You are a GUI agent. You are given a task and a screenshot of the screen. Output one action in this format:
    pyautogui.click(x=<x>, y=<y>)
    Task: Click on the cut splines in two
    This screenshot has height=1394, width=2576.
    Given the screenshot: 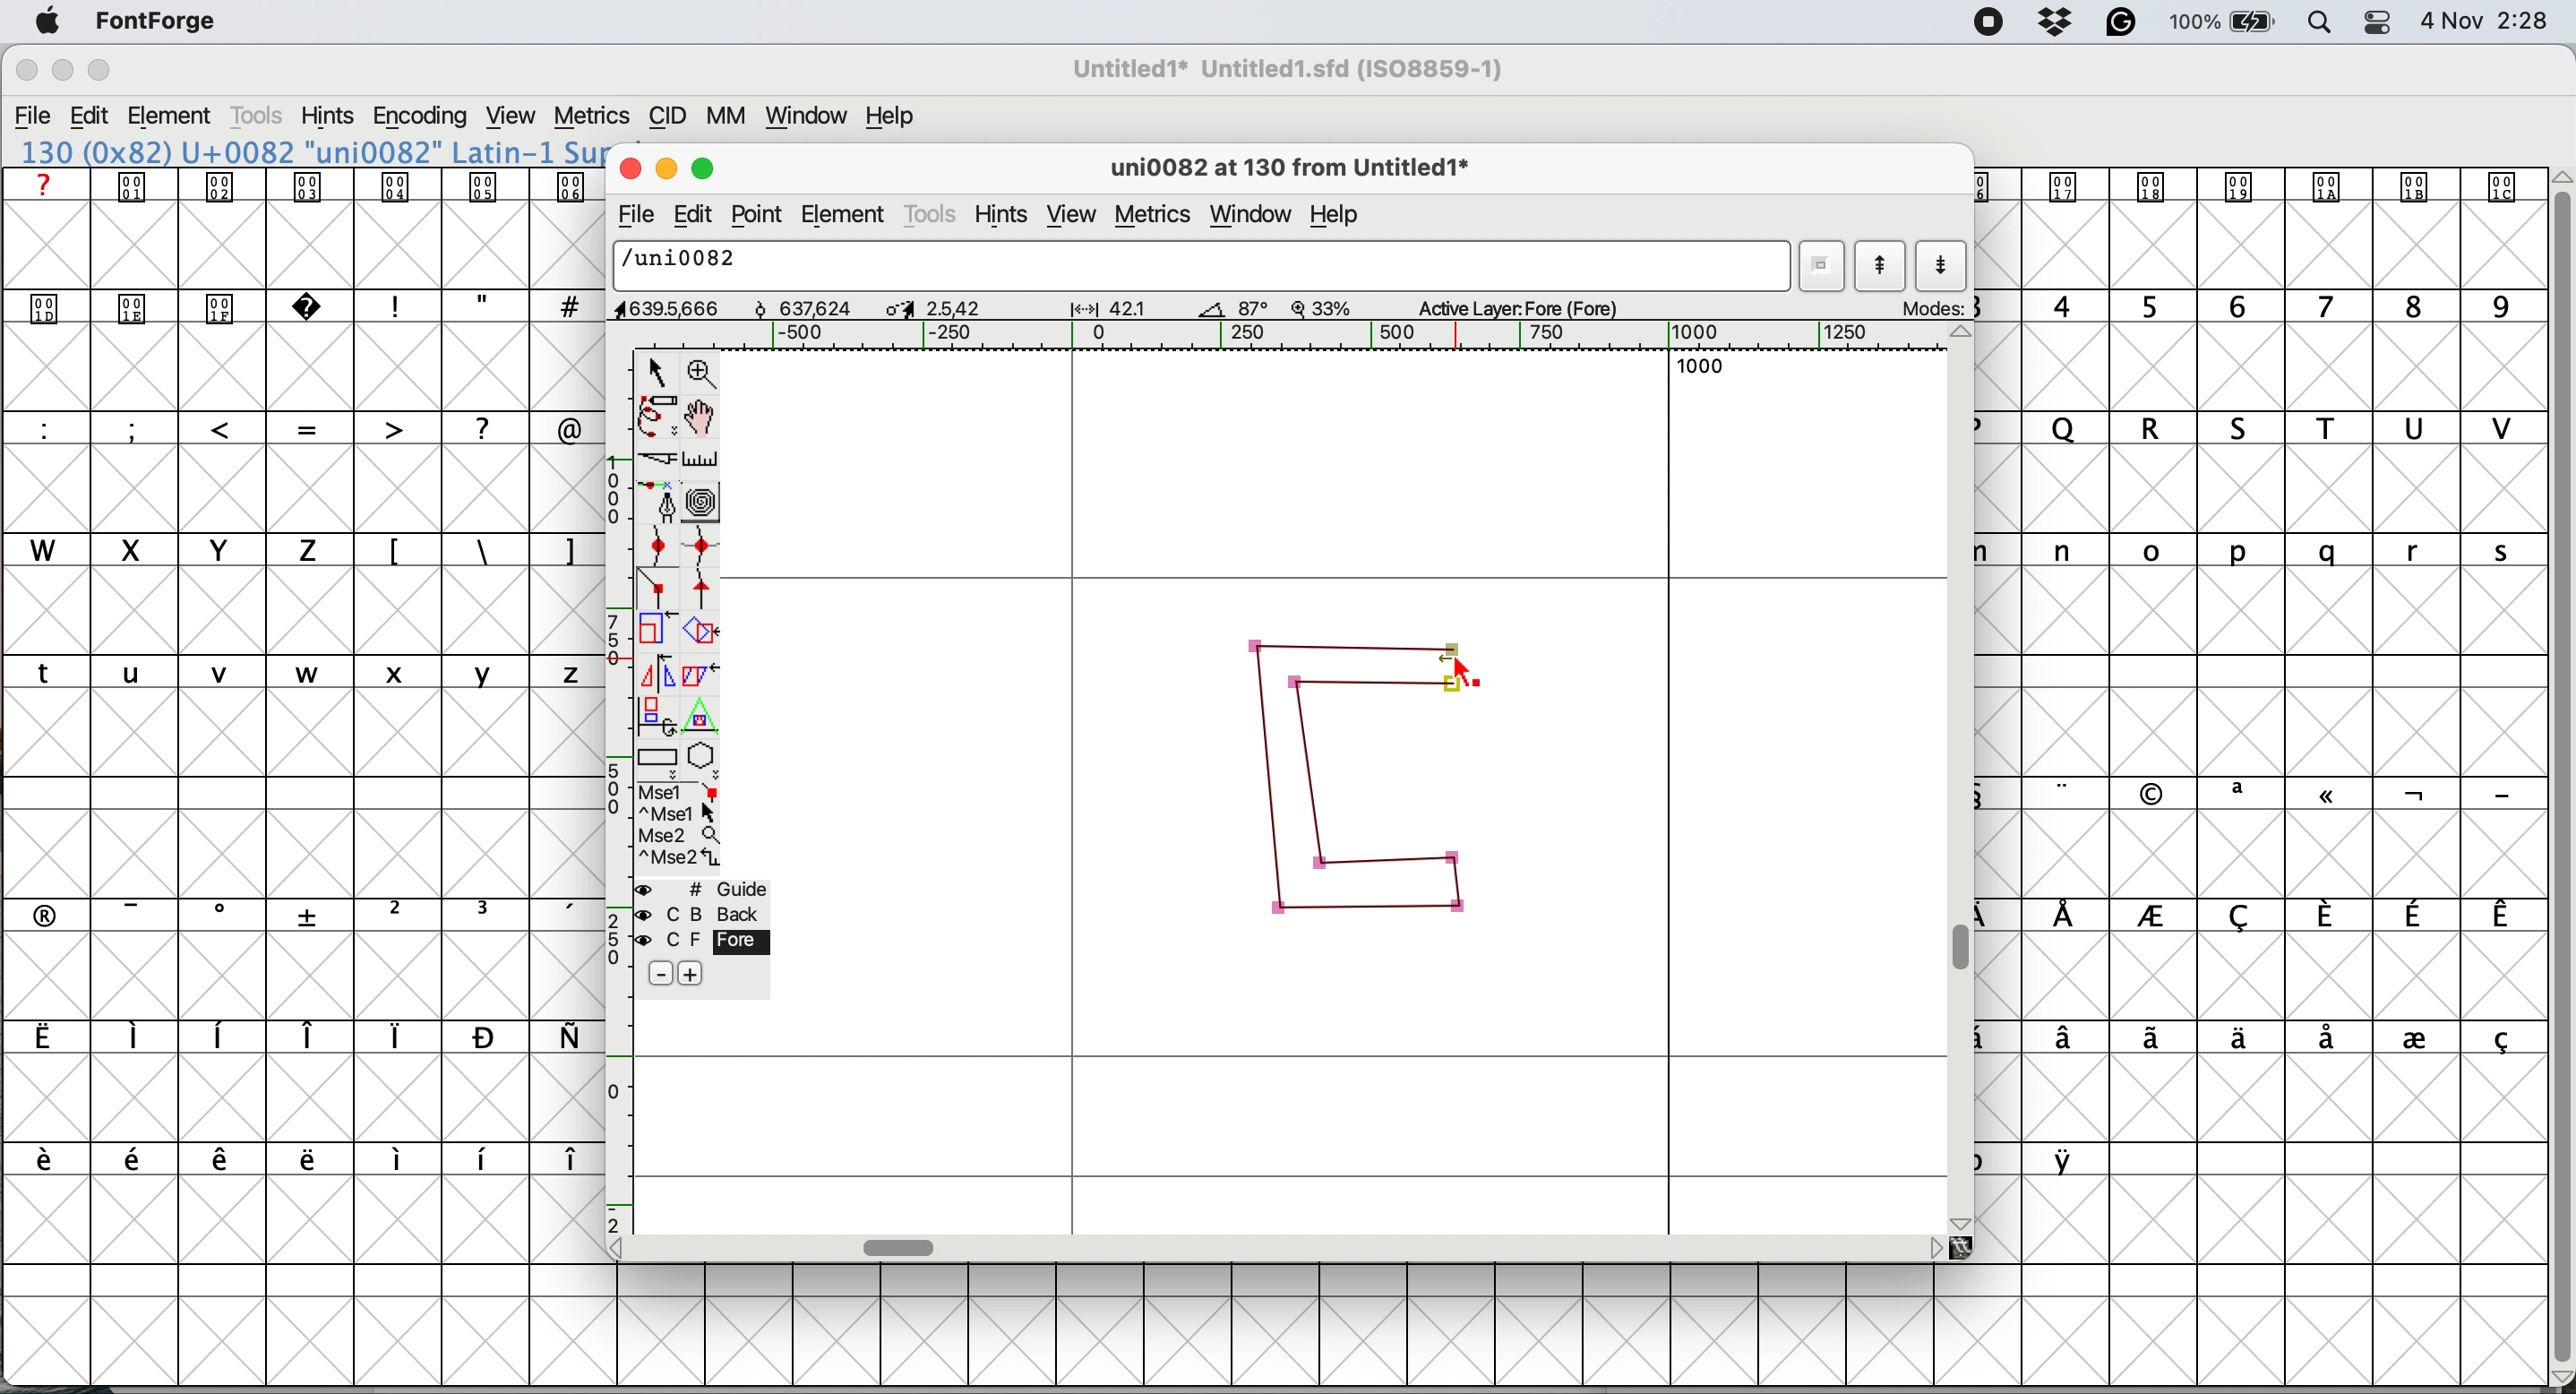 What is the action you would take?
    pyautogui.click(x=662, y=459)
    